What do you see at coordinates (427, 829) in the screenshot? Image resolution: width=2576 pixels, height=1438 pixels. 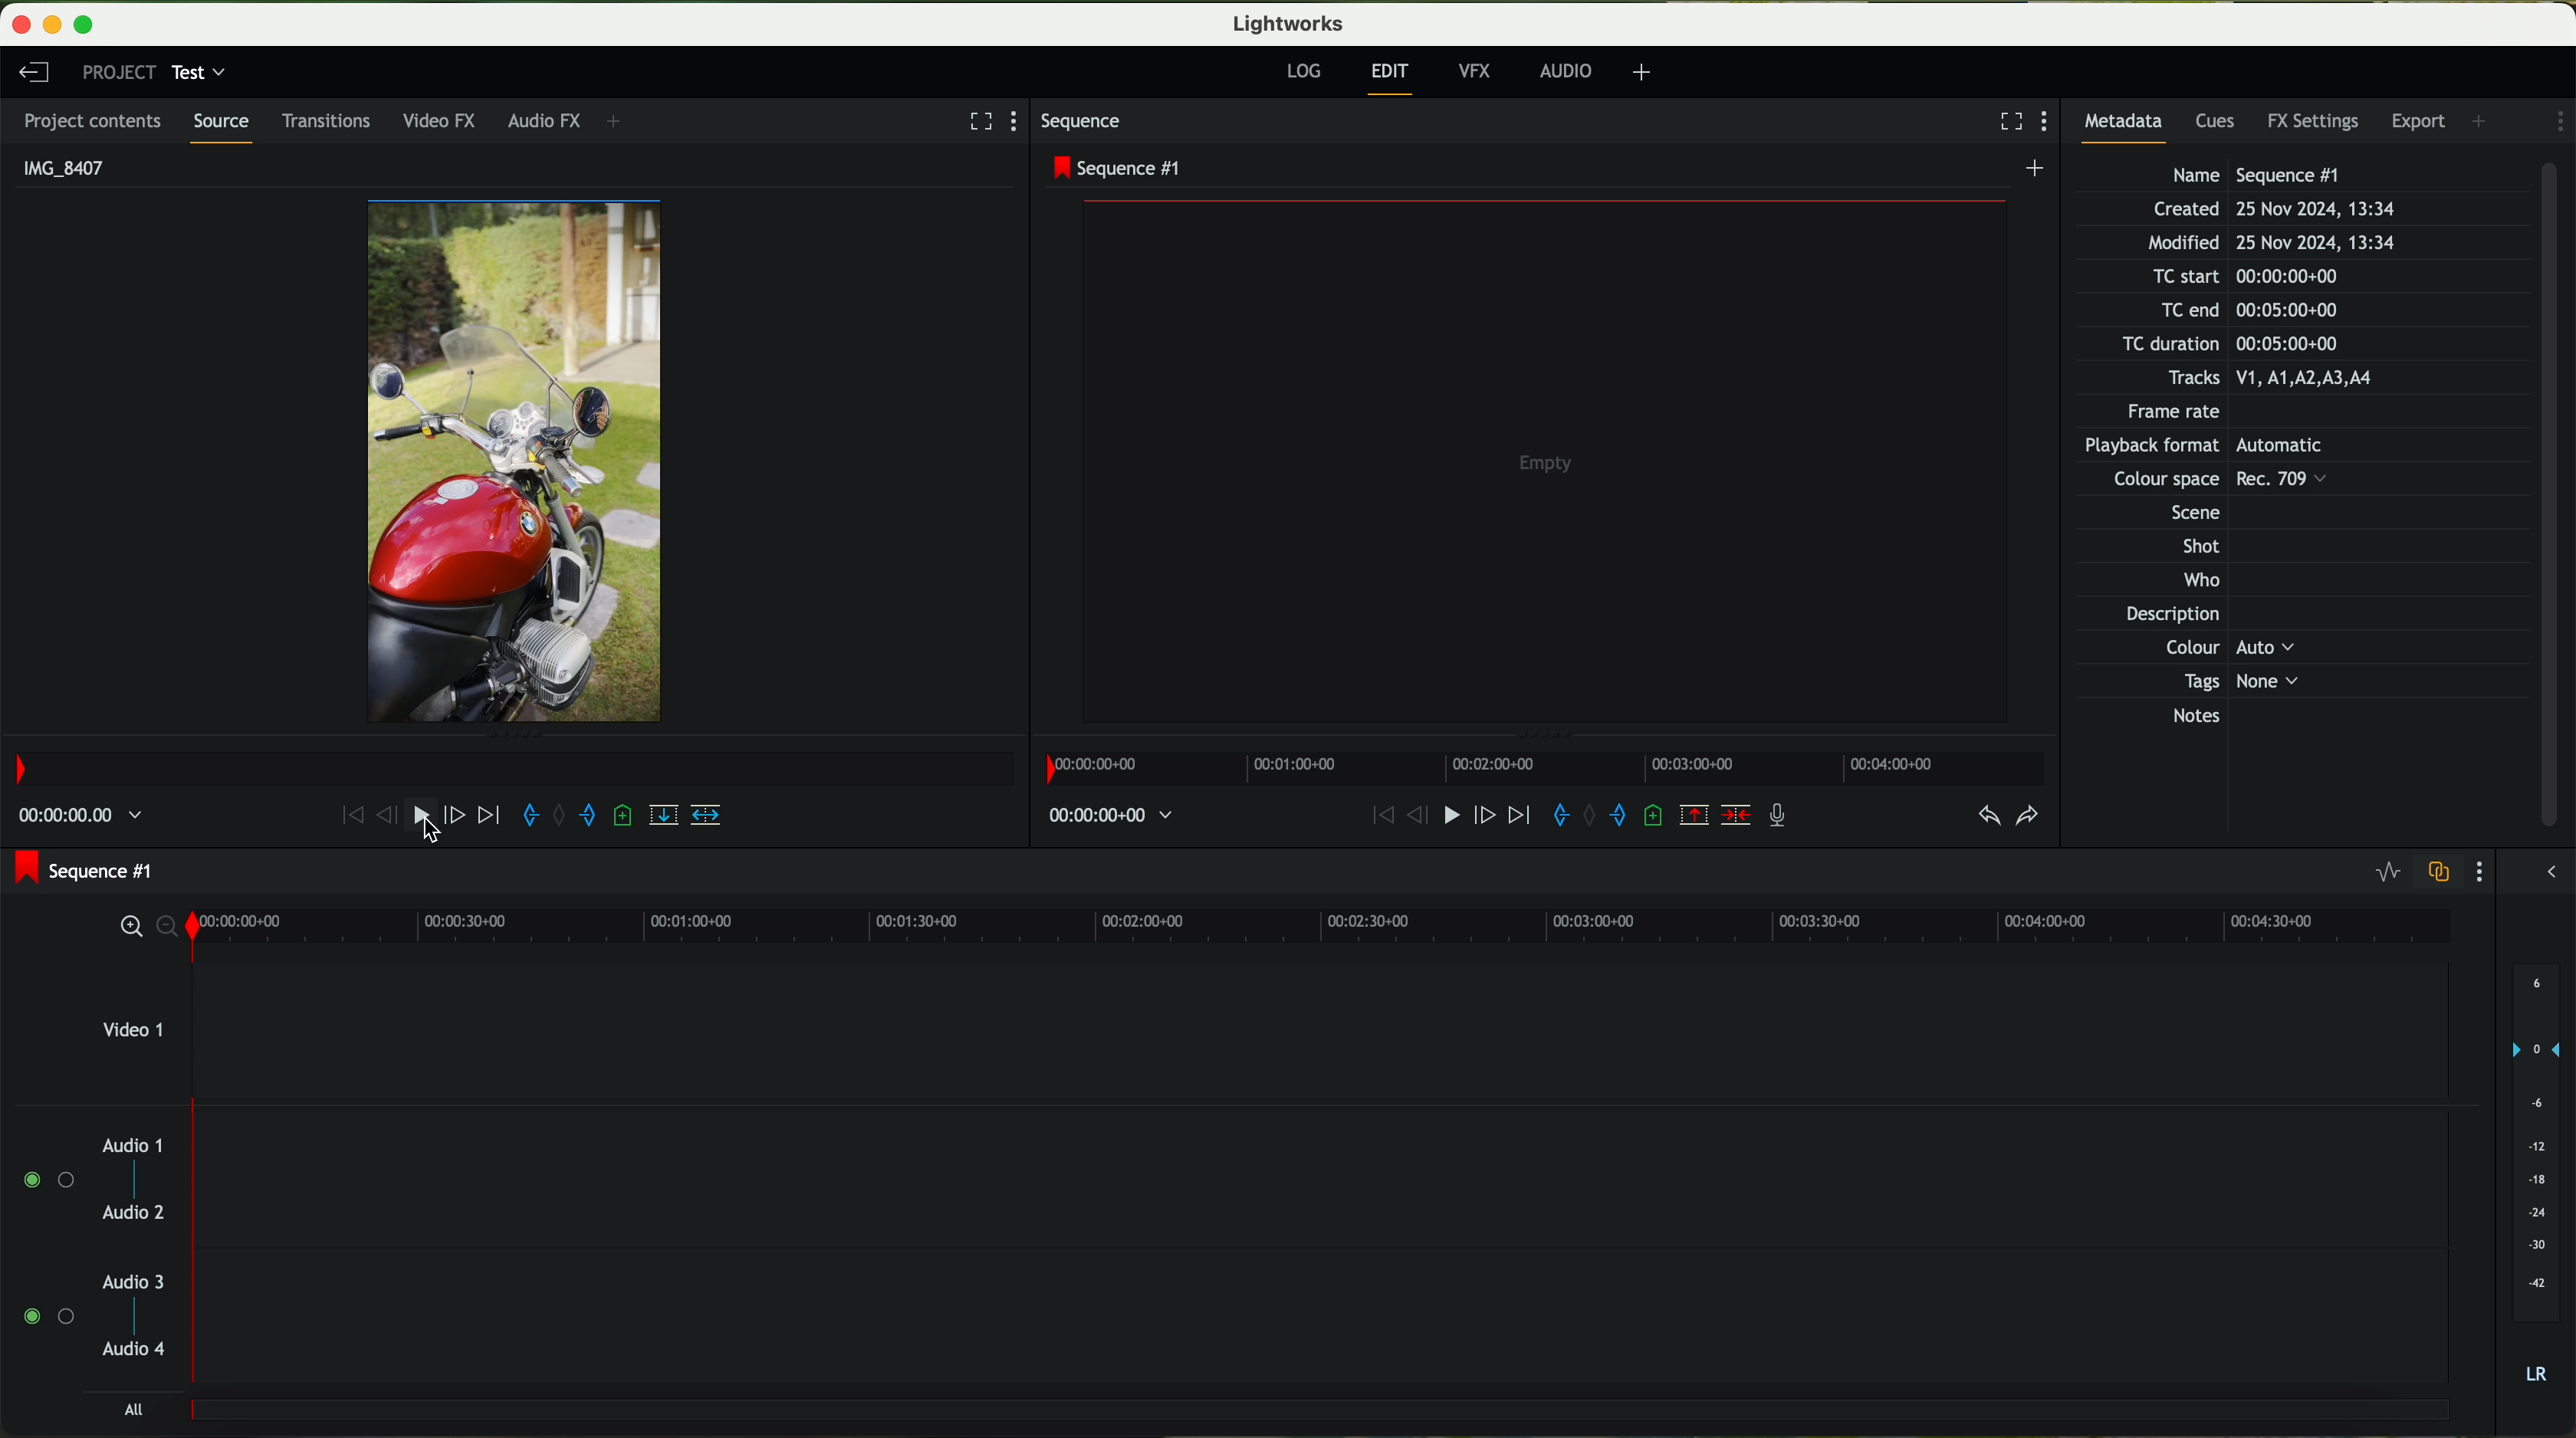 I see `cursor` at bounding box center [427, 829].